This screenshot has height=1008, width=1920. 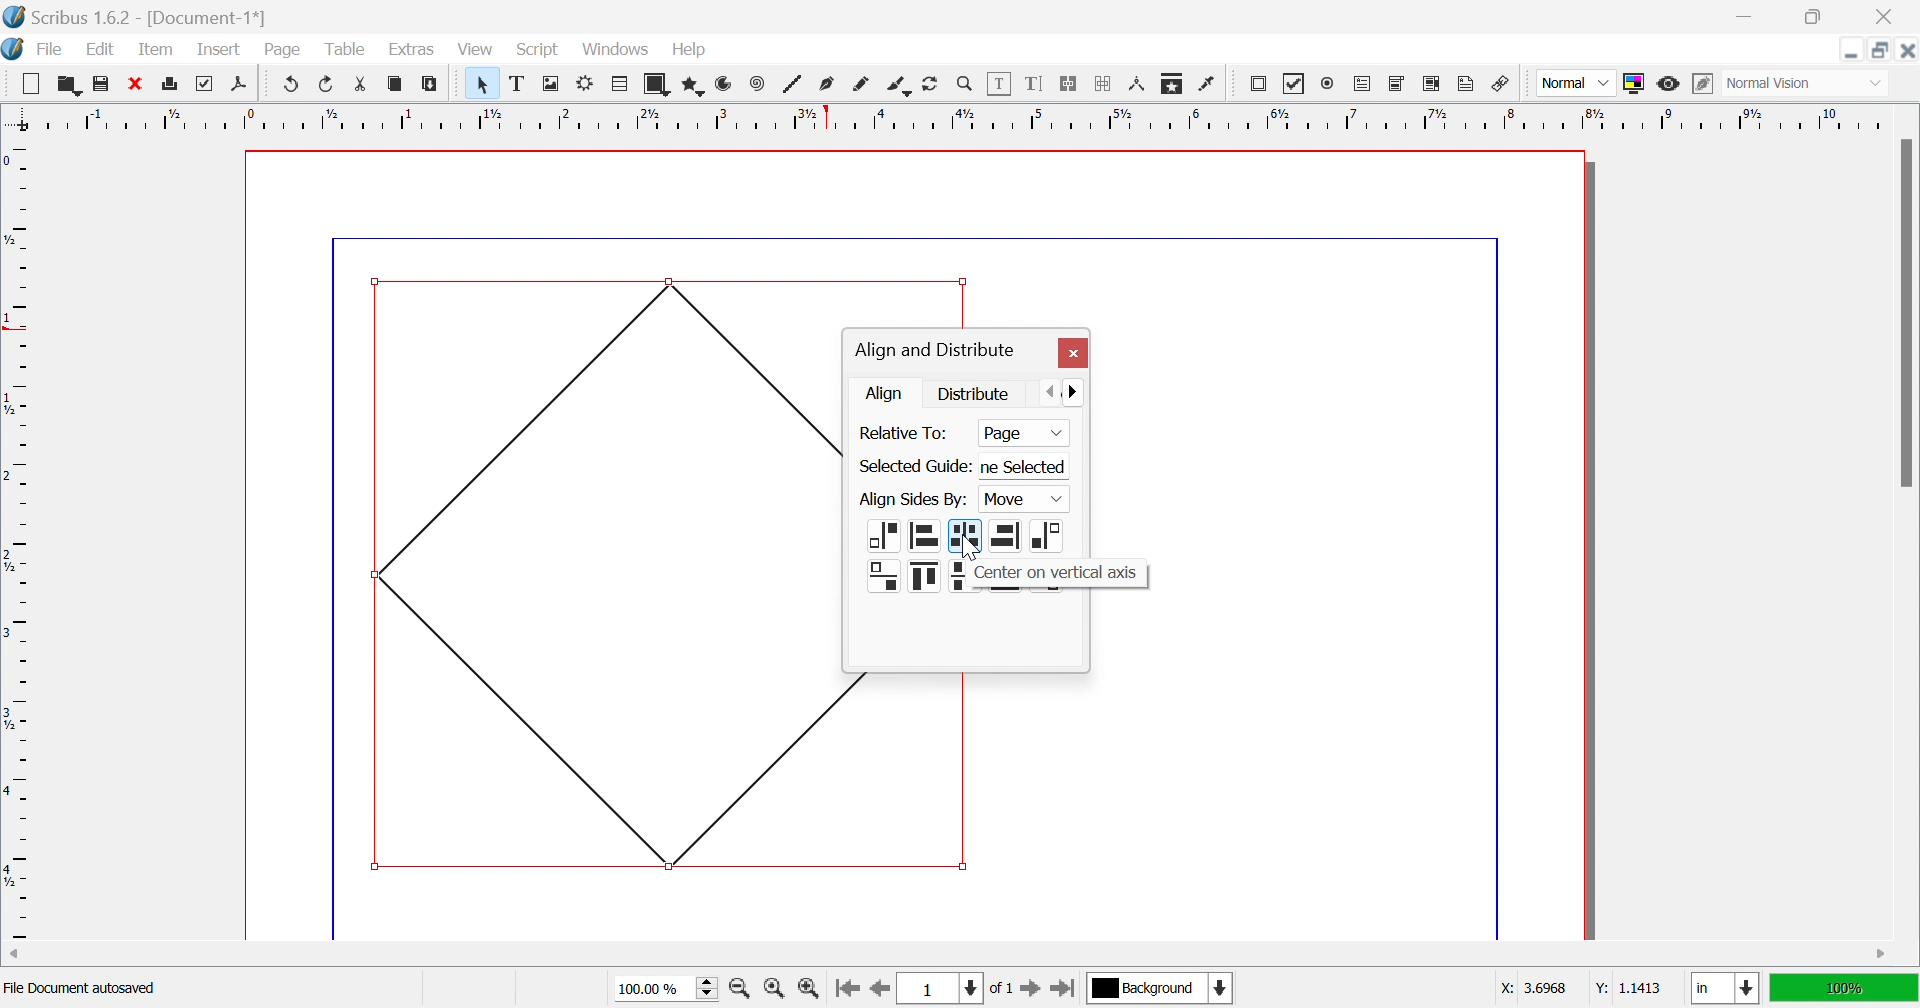 What do you see at coordinates (660, 85) in the screenshot?
I see `Shape` at bounding box center [660, 85].